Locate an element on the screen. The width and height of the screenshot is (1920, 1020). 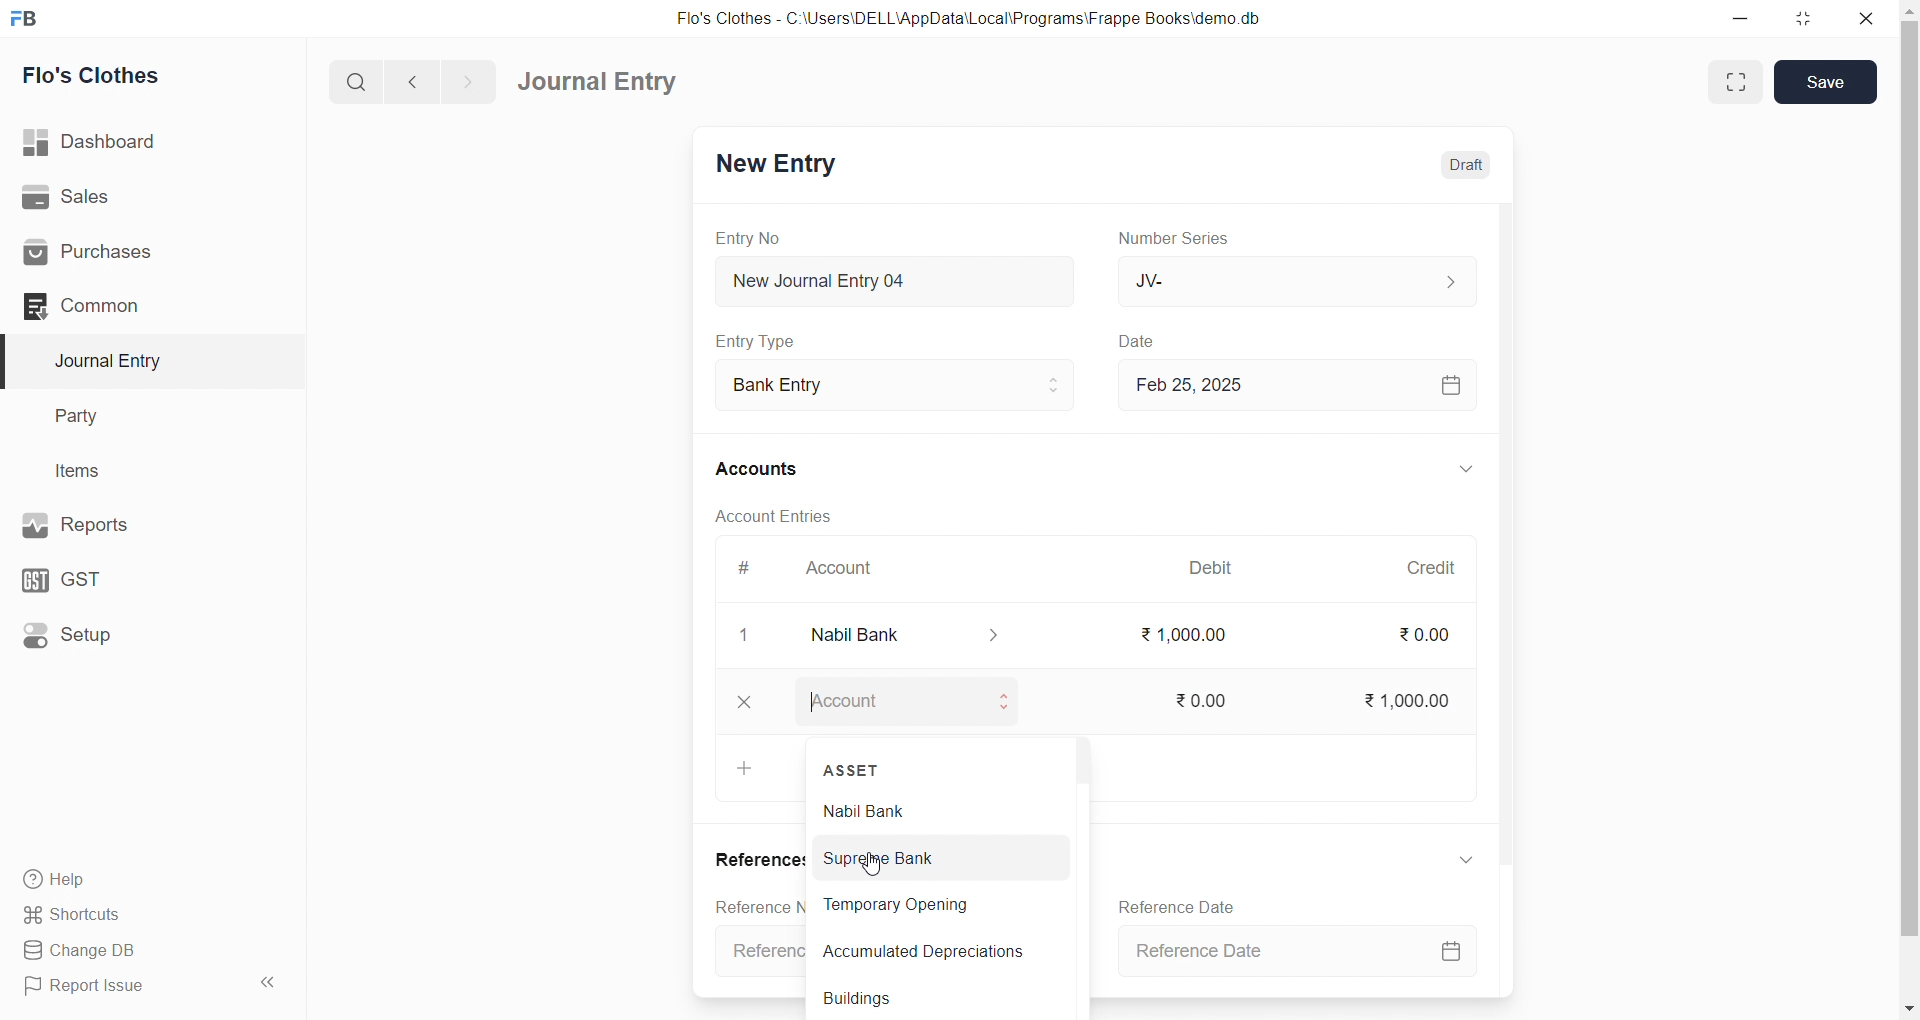
₹ 0.00 is located at coordinates (1216, 701).